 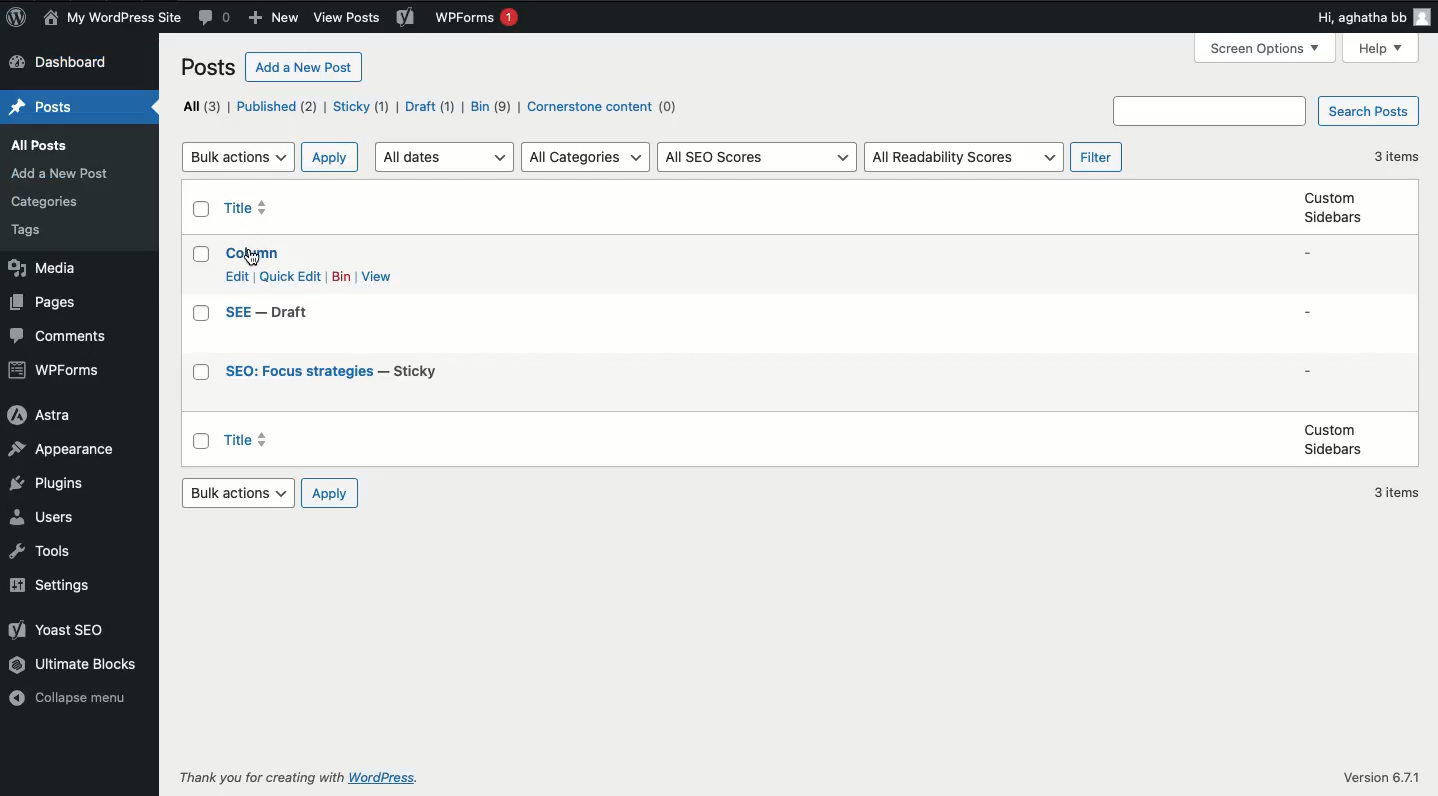 What do you see at coordinates (1368, 17) in the screenshot?
I see `Hi user` at bounding box center [1368, 17].